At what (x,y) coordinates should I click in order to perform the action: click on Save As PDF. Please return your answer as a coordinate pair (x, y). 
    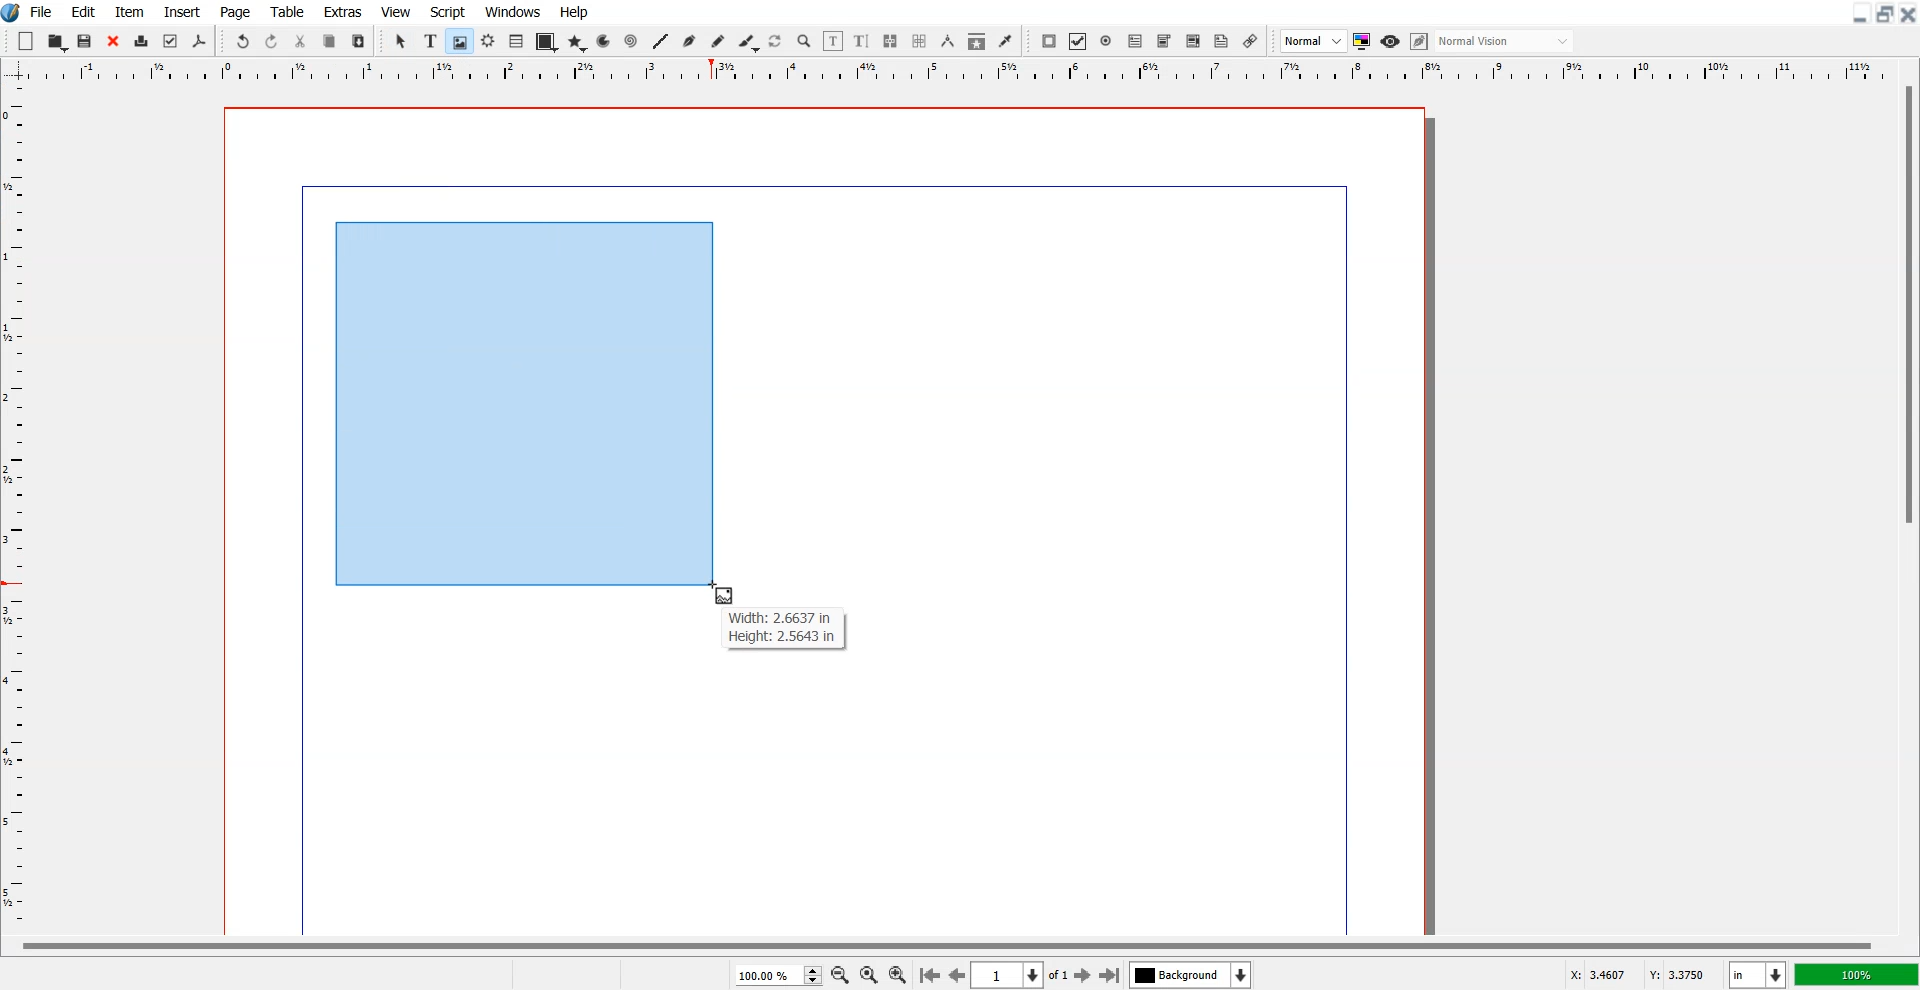
    Looking at the image, I should click on (200, 42).